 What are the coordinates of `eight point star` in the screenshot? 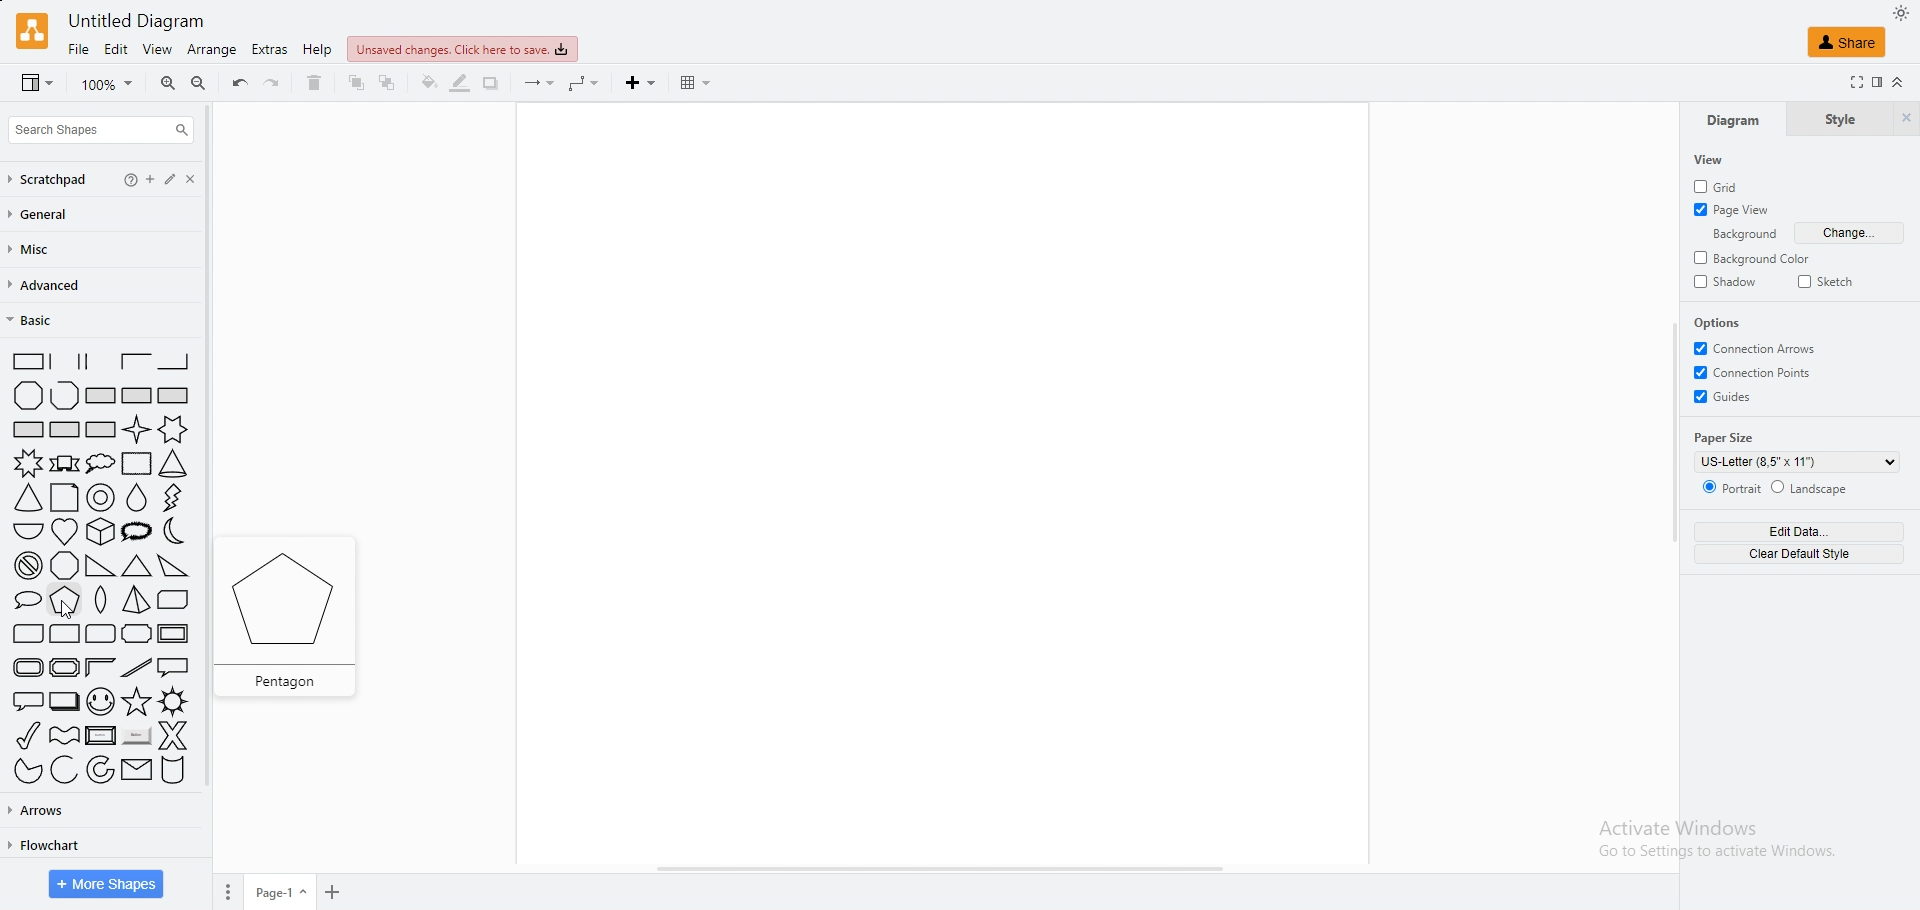 It's located at (26, 463).